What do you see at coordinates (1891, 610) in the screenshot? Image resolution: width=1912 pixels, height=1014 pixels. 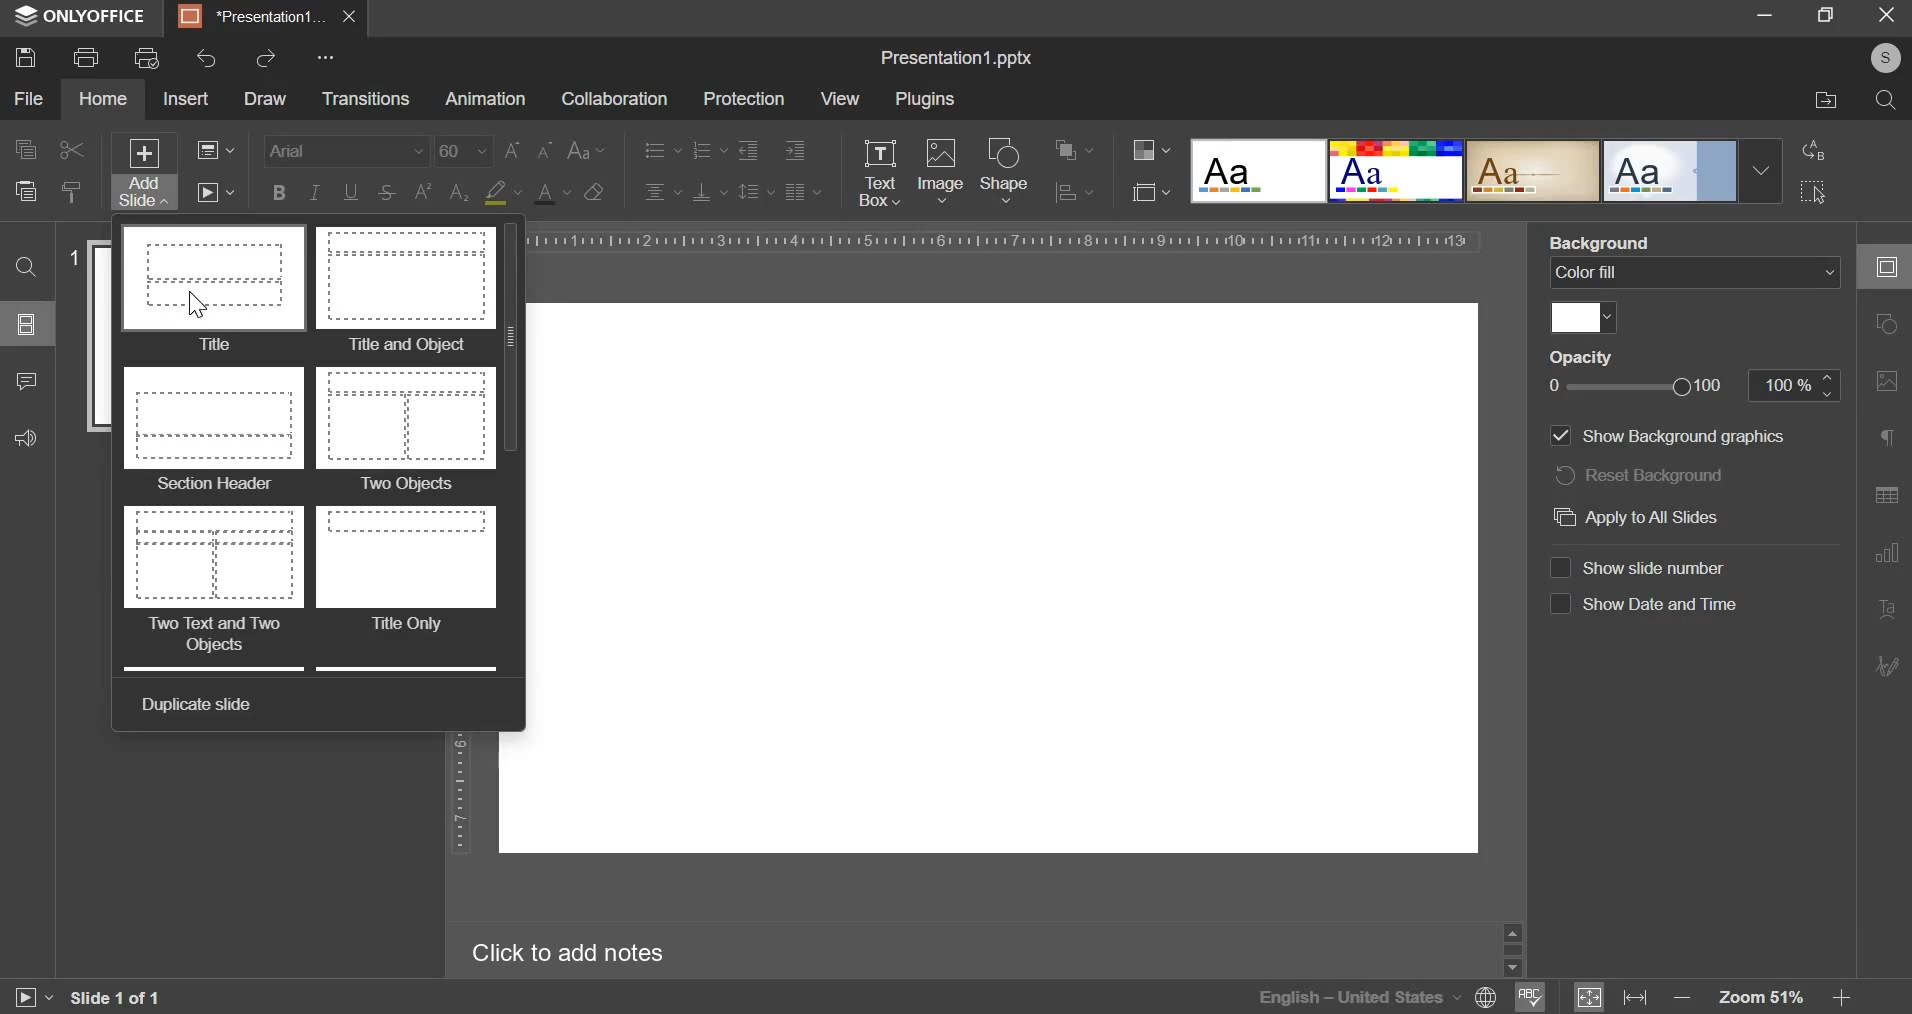 I see `text art settings` at bounding box center [1891, 610].